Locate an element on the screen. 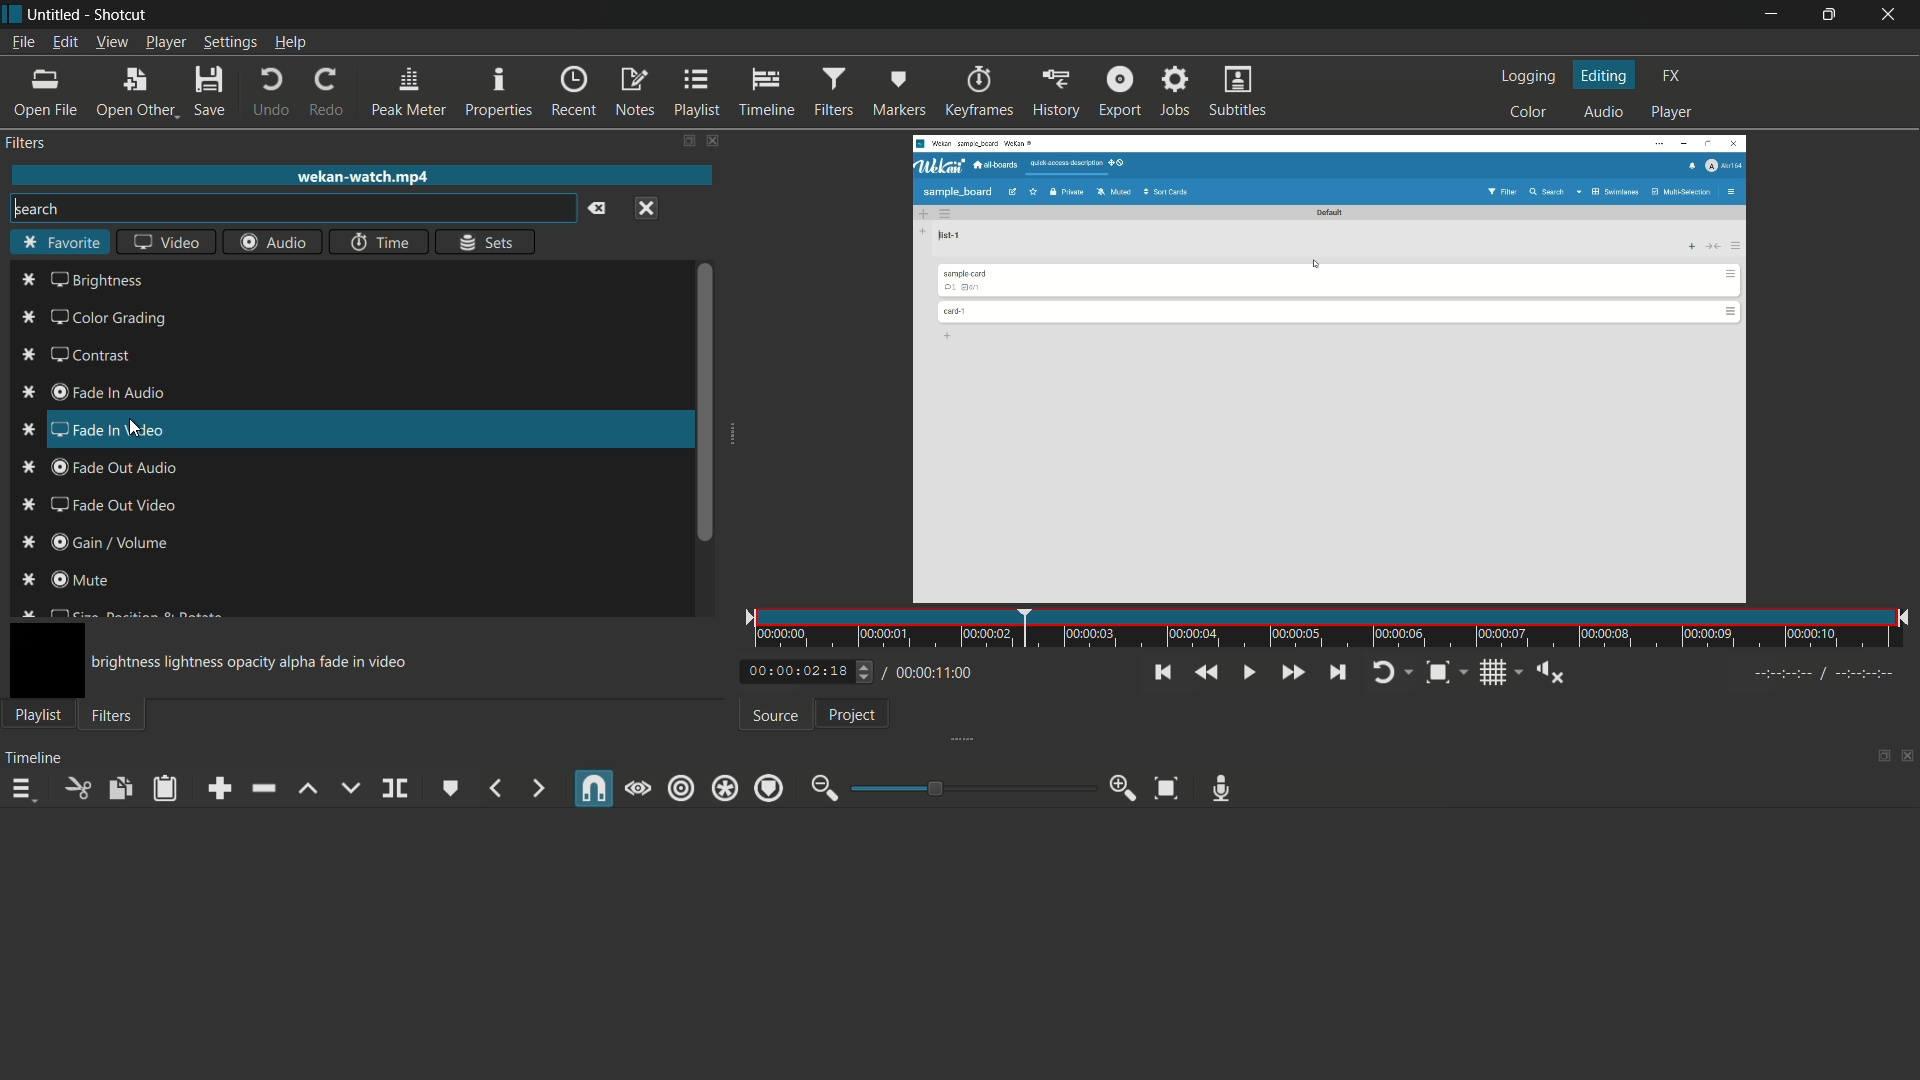 This screenshot has height=1080, width=1920. audio is located at coordinates (1603, 113).